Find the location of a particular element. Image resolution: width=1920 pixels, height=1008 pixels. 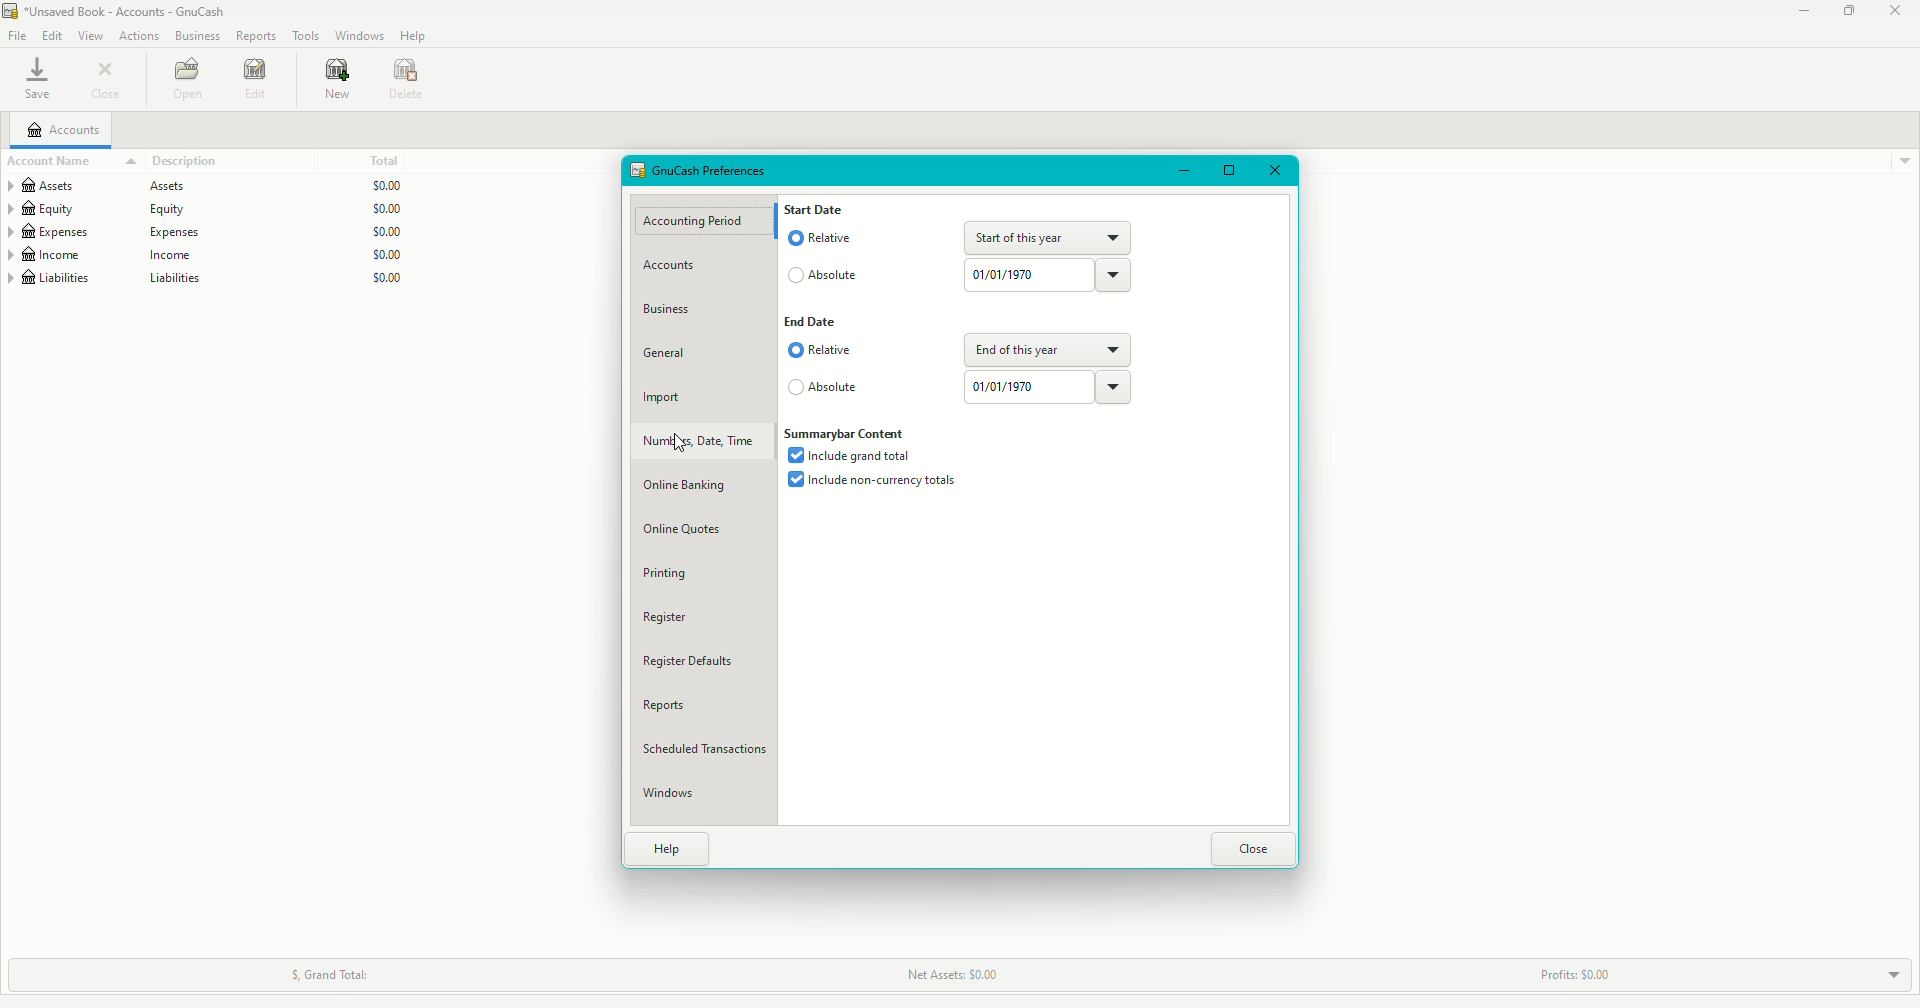

Summarybar is located at coordinates (847, 435).